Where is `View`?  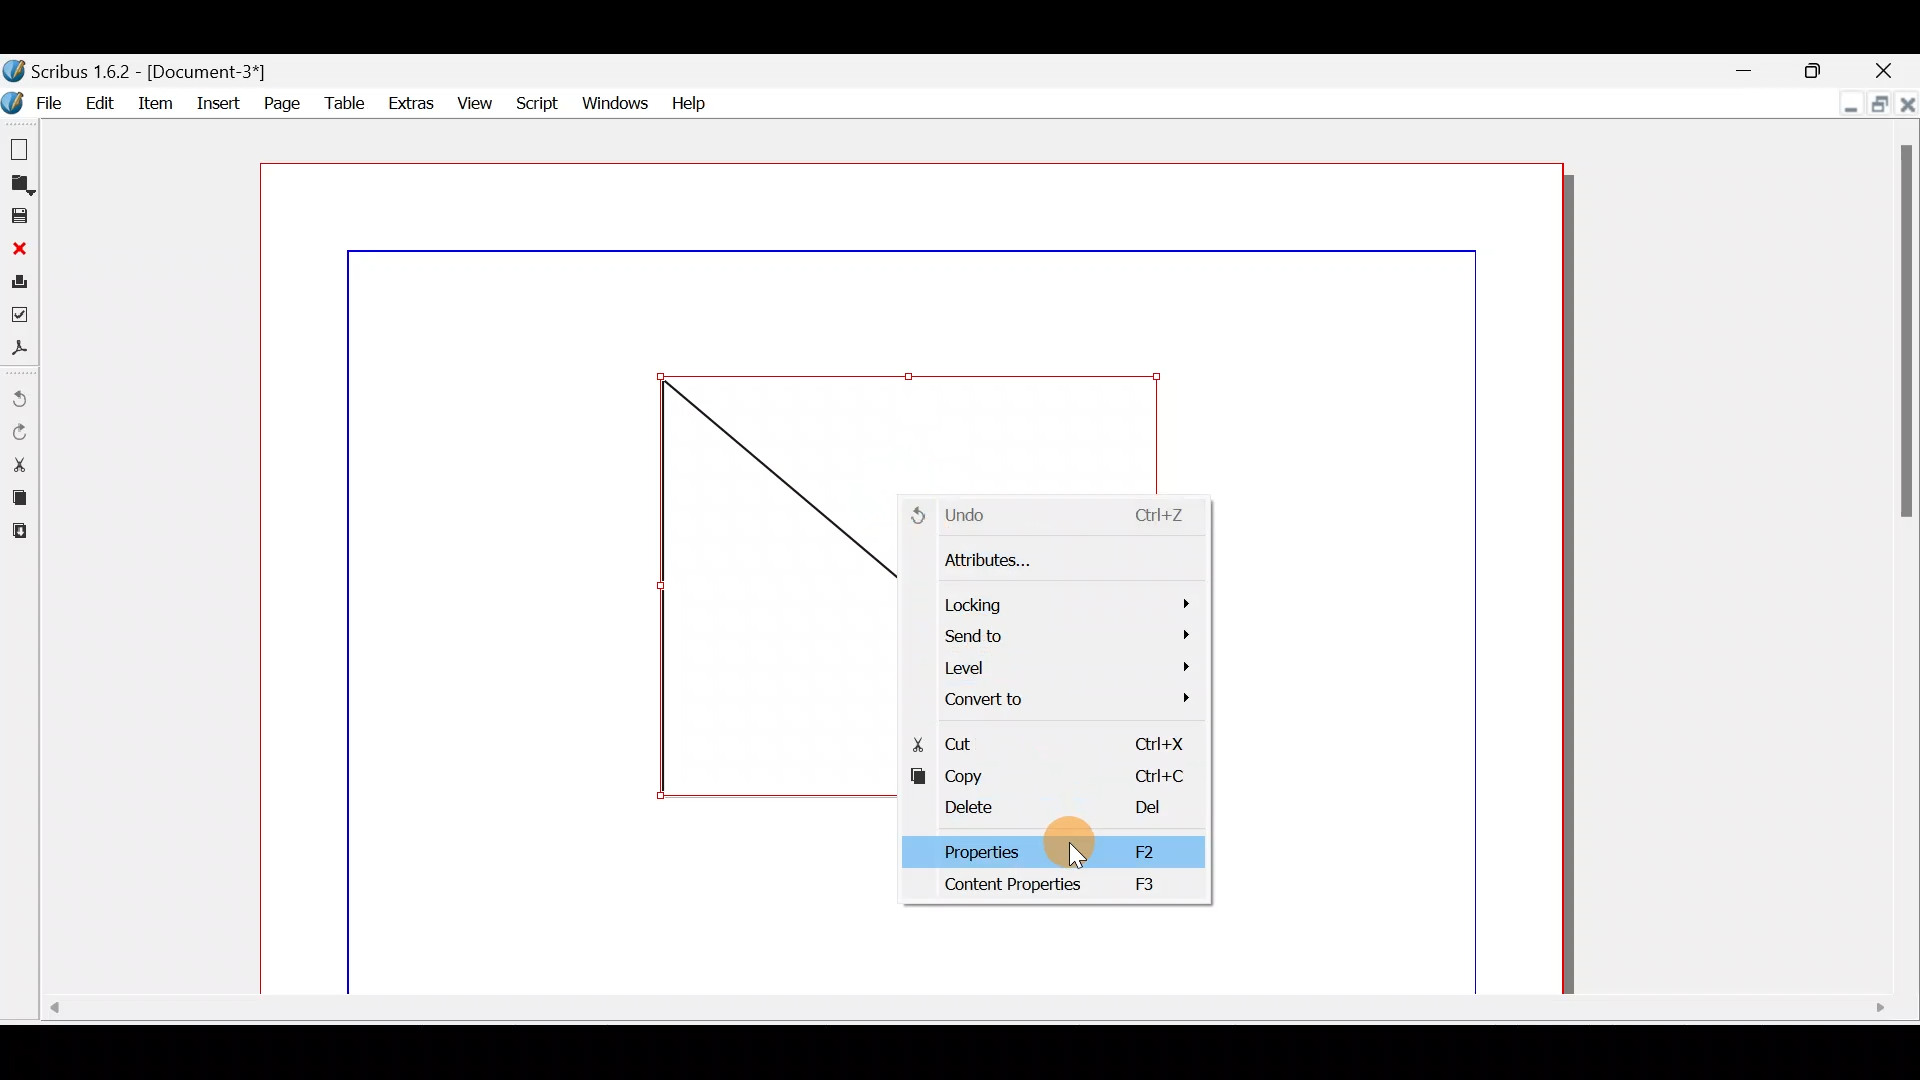 View is located at coordinates (472, 99).